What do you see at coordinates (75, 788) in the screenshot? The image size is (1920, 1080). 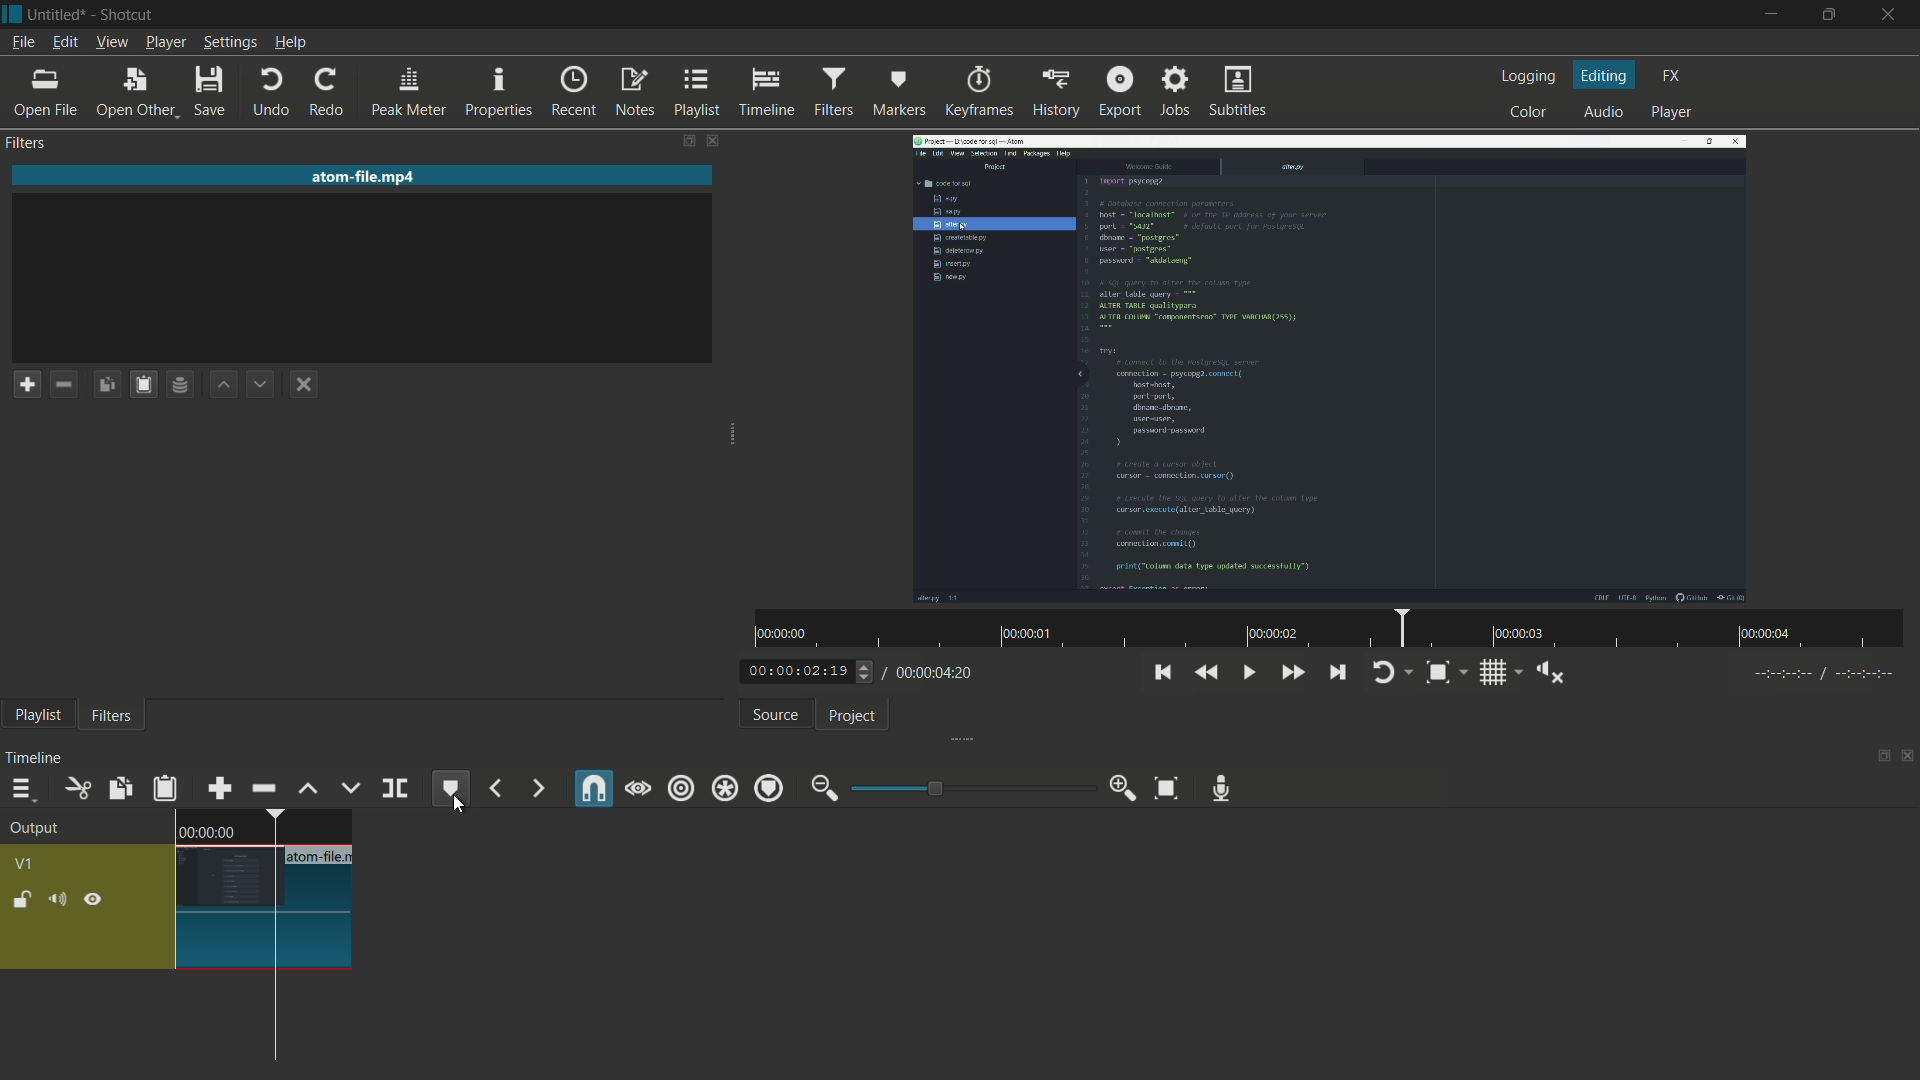 I see `cut` at bounding box center [75, 788].